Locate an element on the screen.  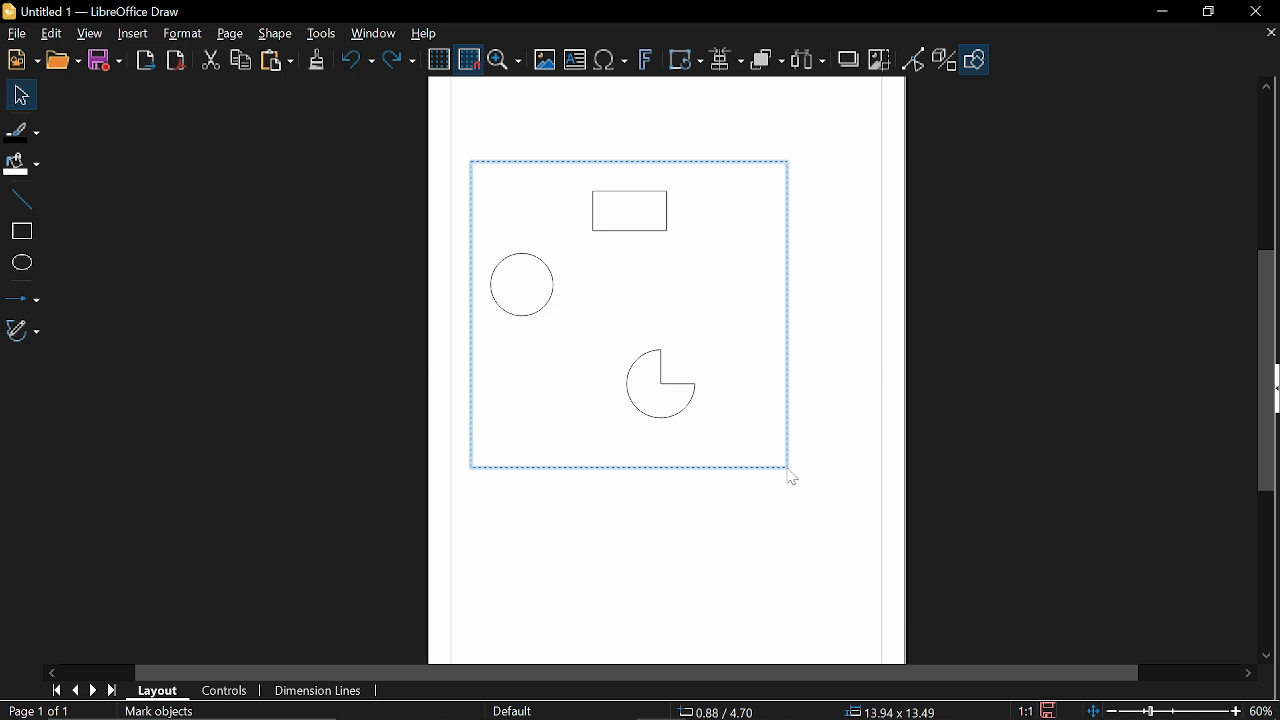
Rectangle is located at coordinates (632, 206).